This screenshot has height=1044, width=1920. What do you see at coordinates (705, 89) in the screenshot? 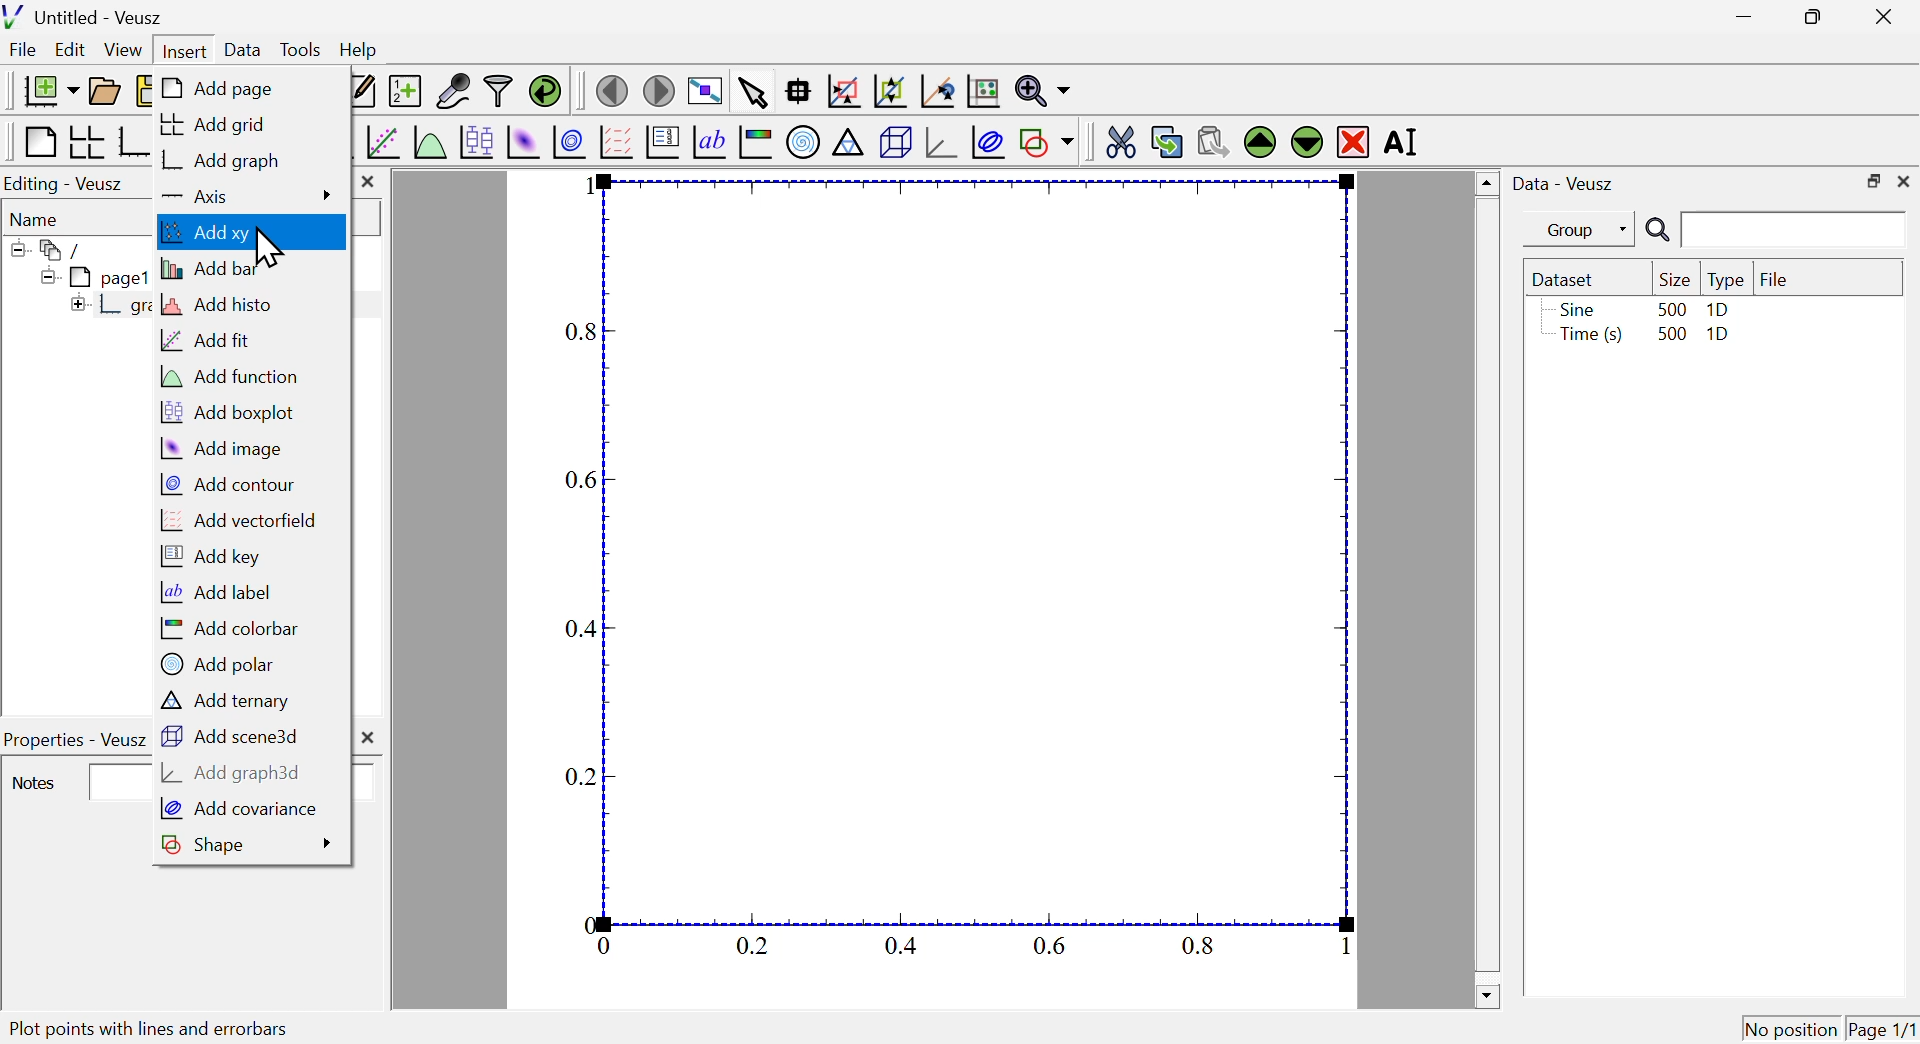
I see `view plot full screen` at bounding box center [705, 89].